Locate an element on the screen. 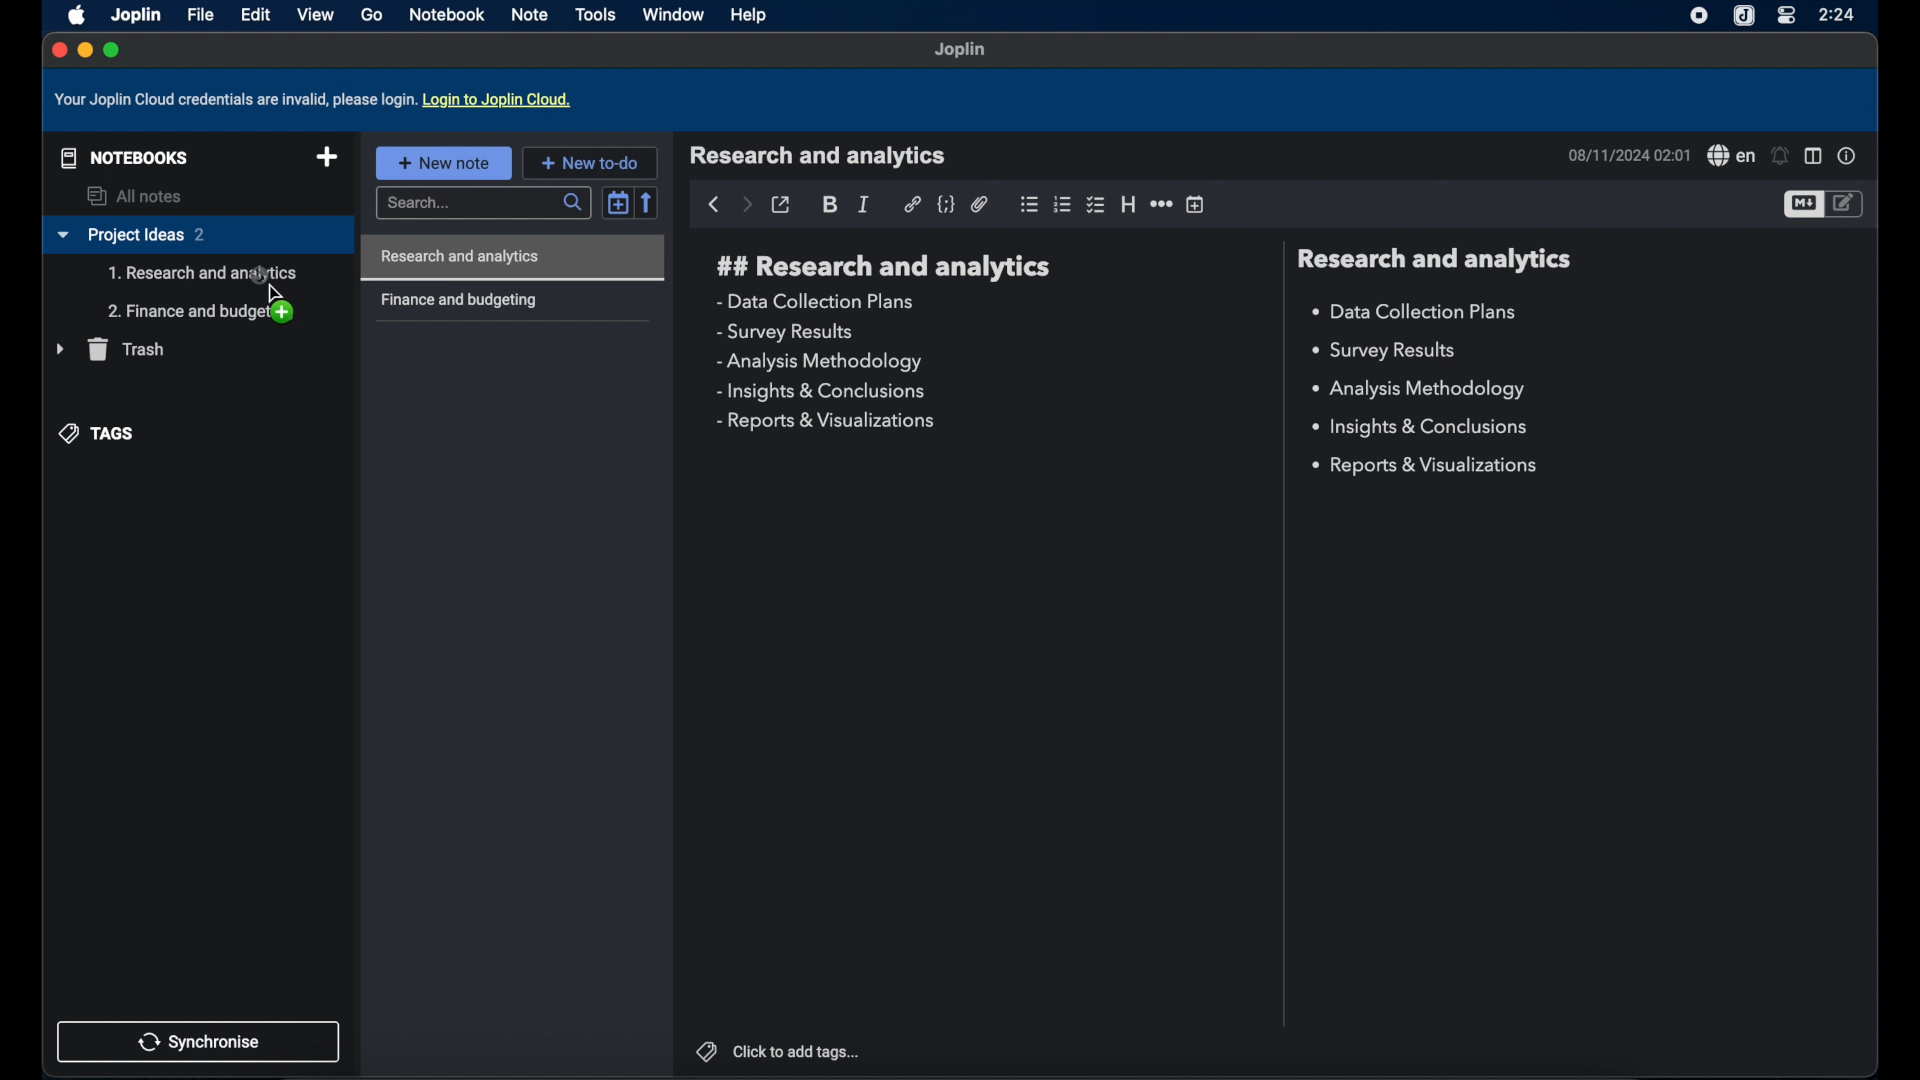 This screenshot has height=1080, width=1920. 2:24 (time) is located at coordinates (1839, 14).